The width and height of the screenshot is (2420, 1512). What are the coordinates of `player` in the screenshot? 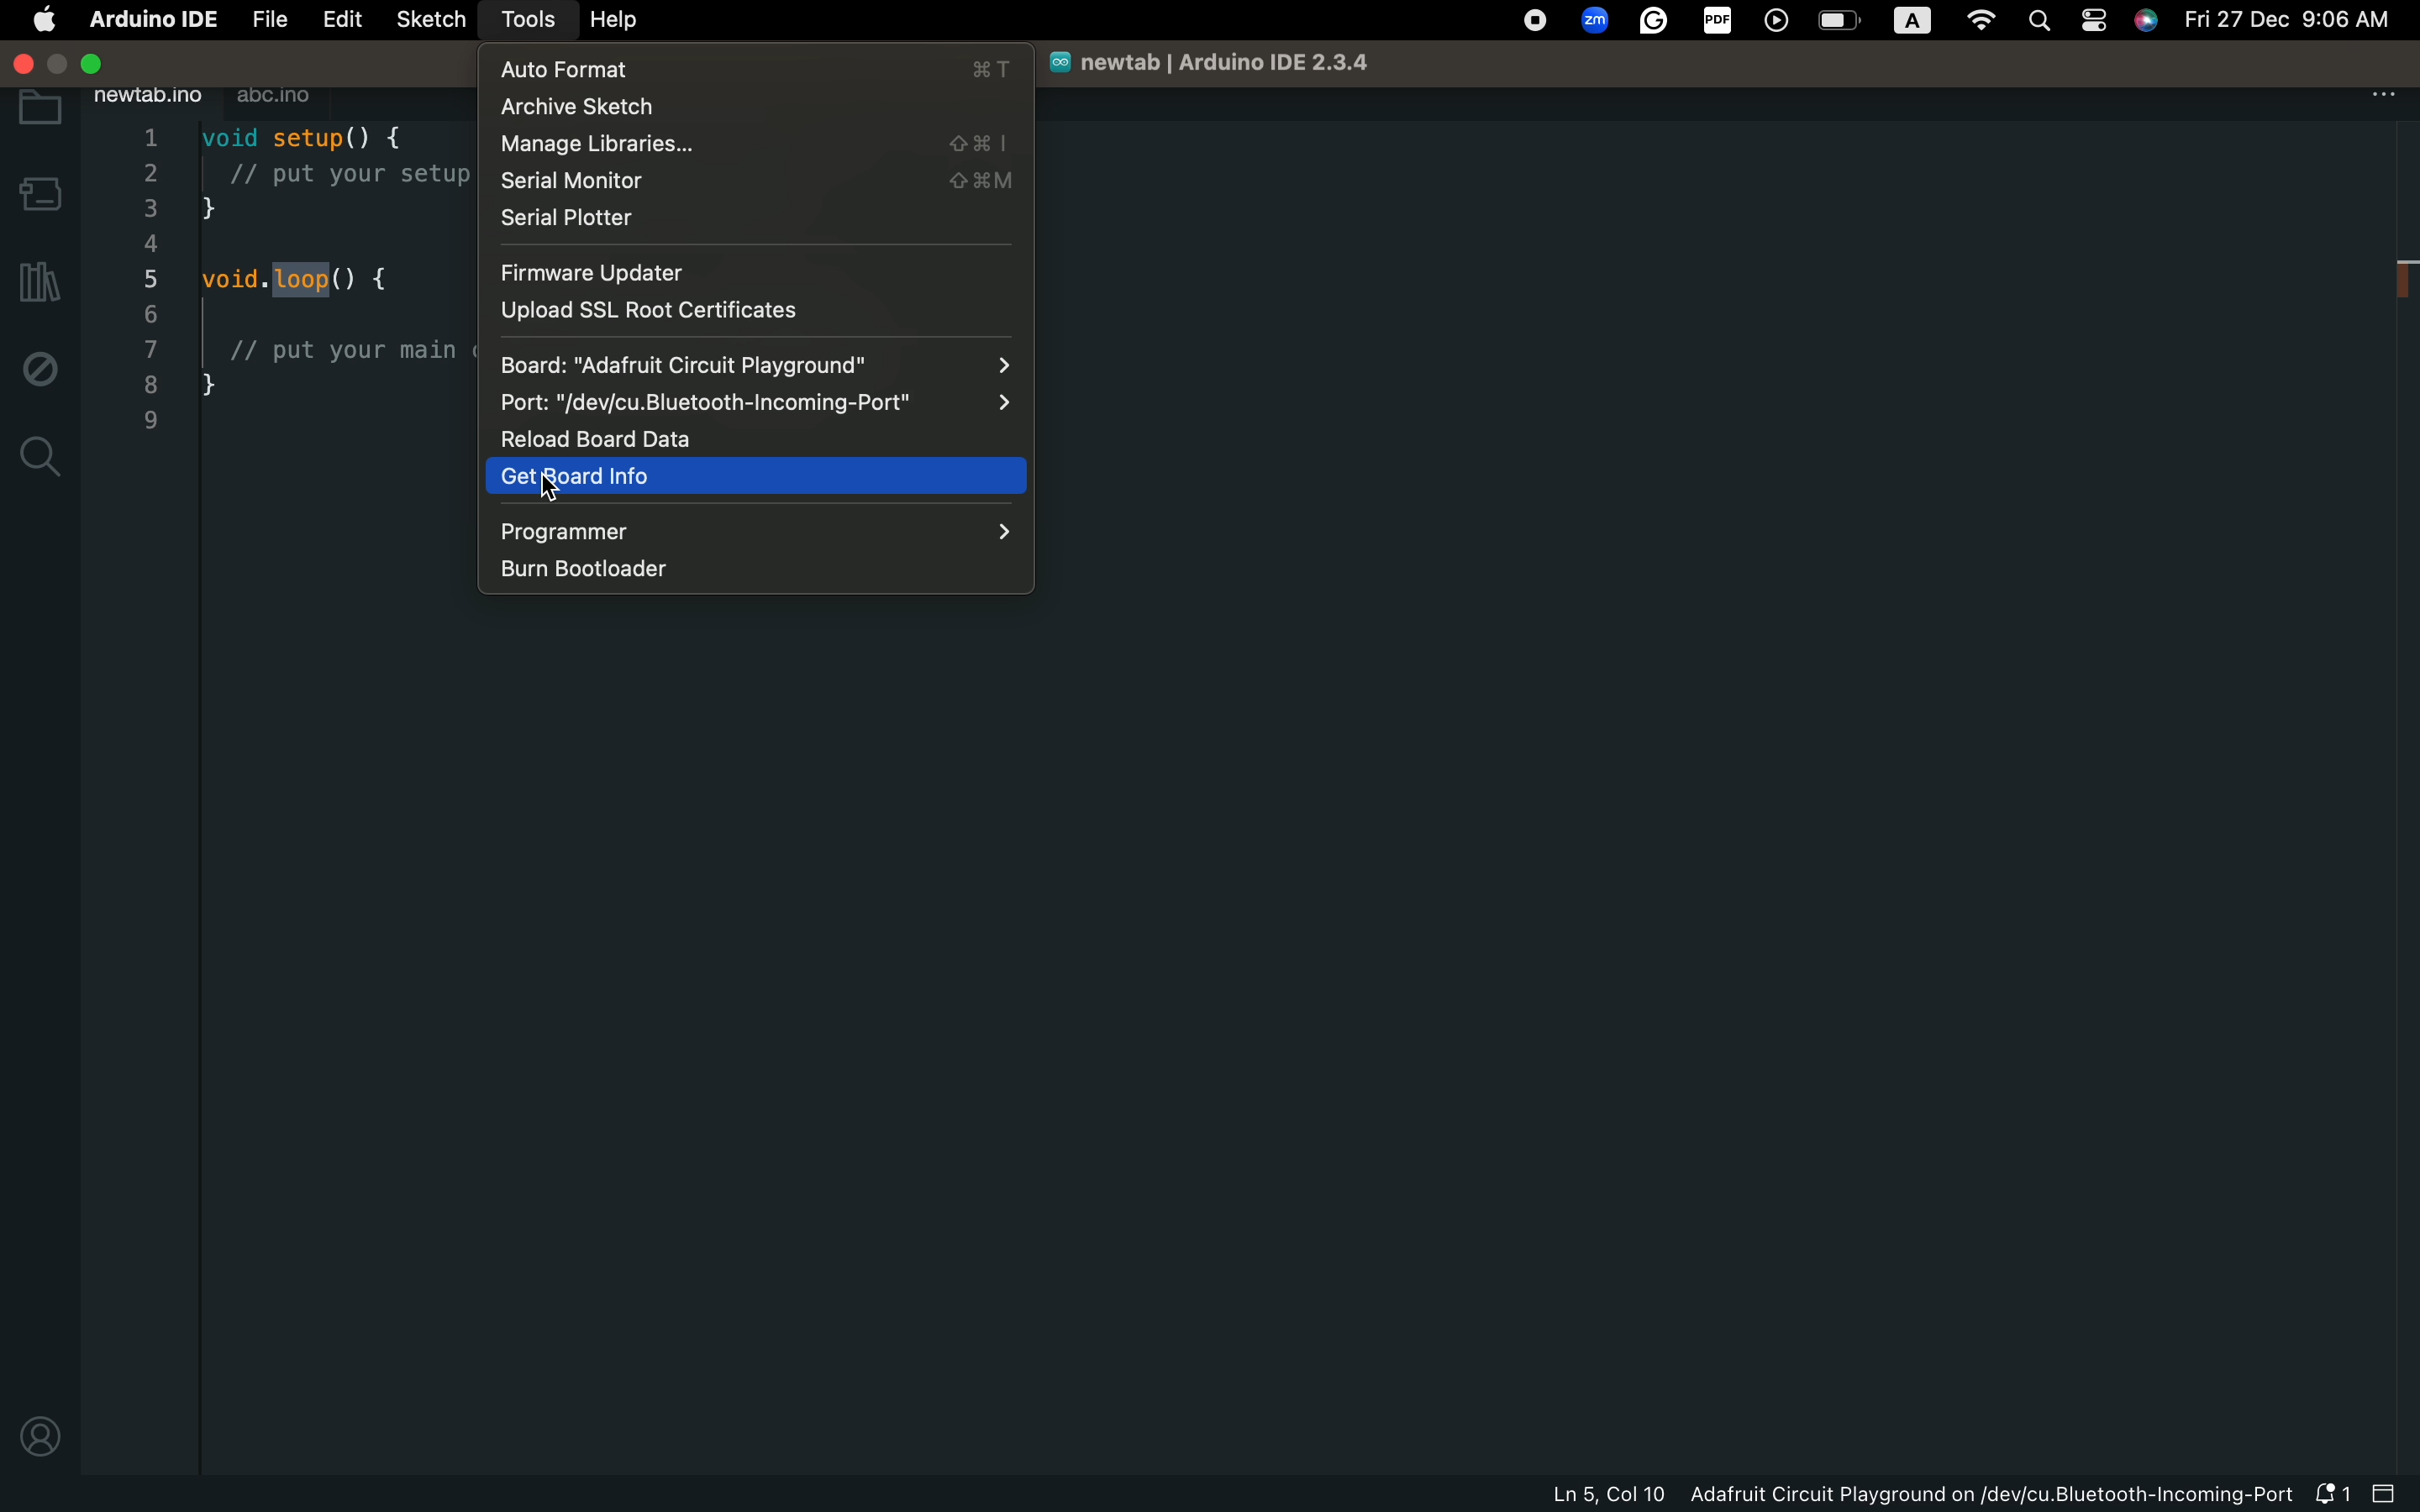 It's located at (1783, 19).